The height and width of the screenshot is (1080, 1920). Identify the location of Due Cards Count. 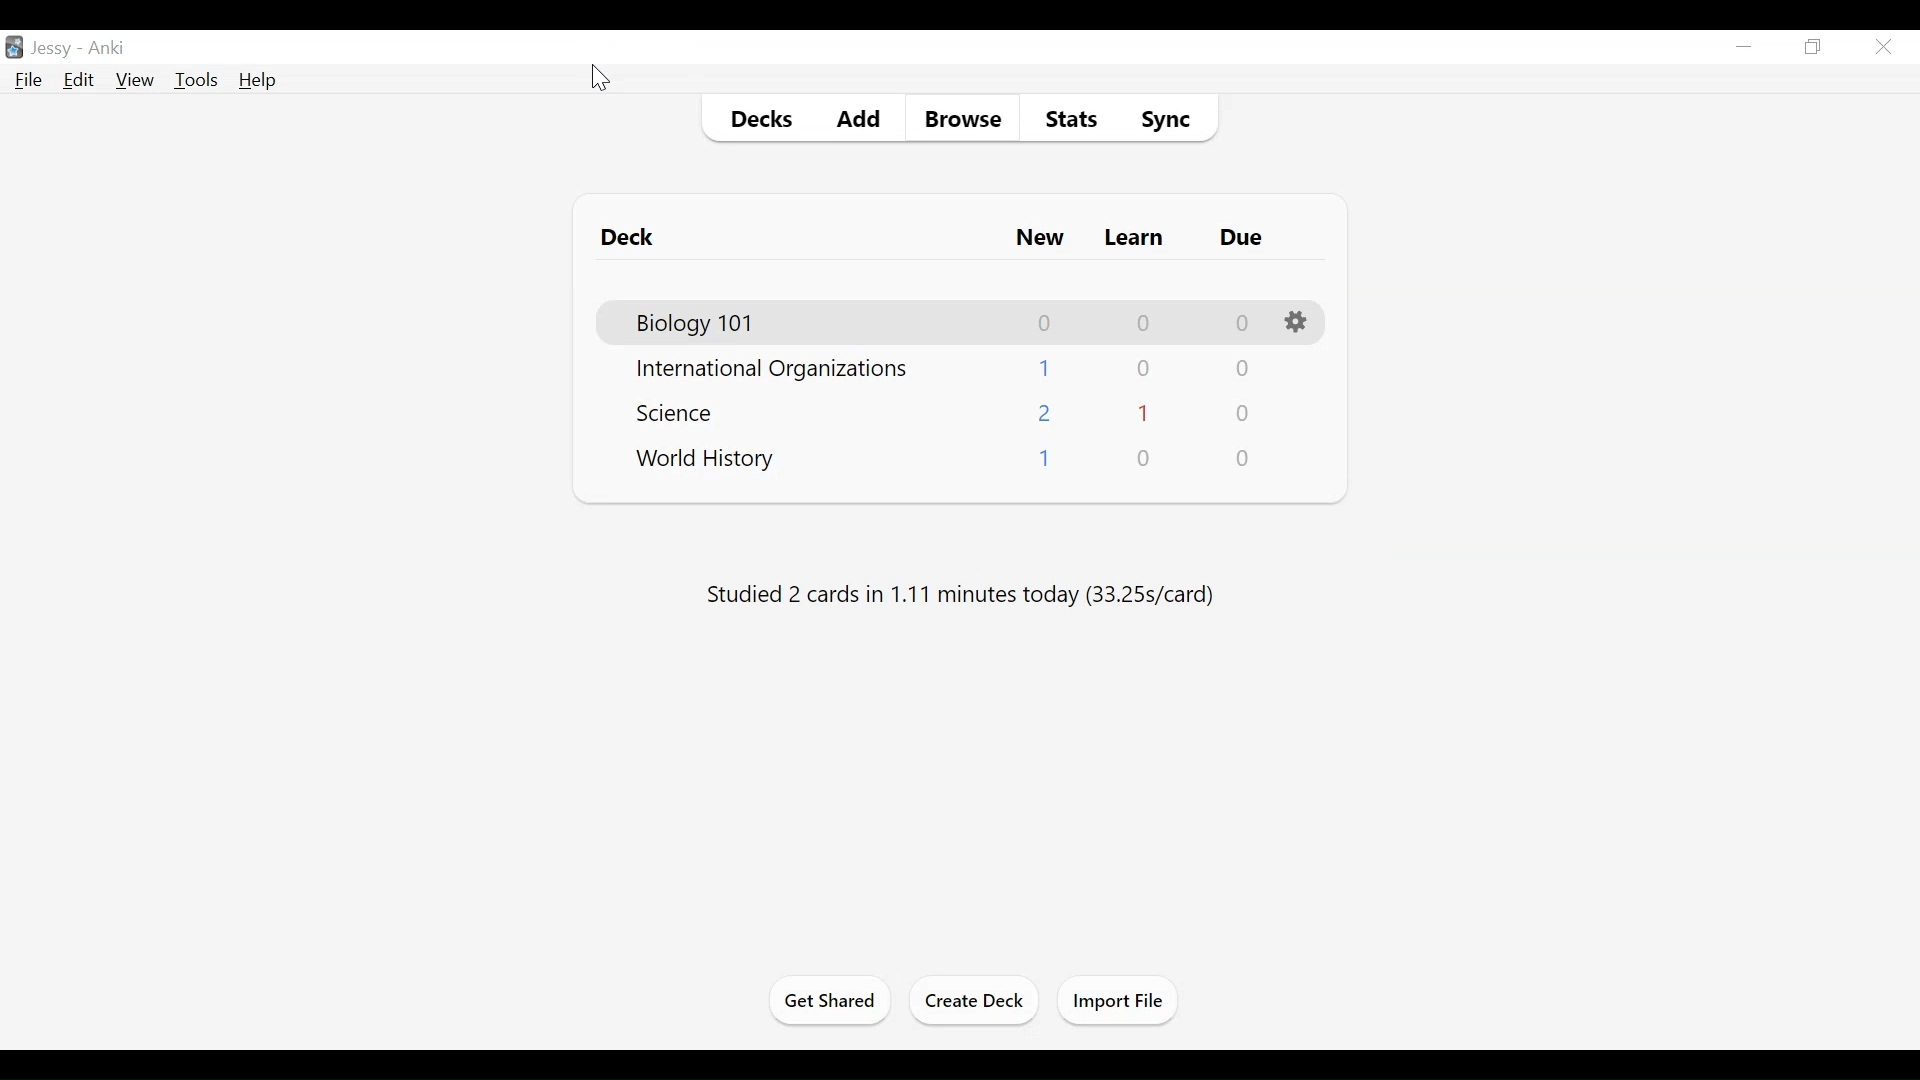
(1243, 323).